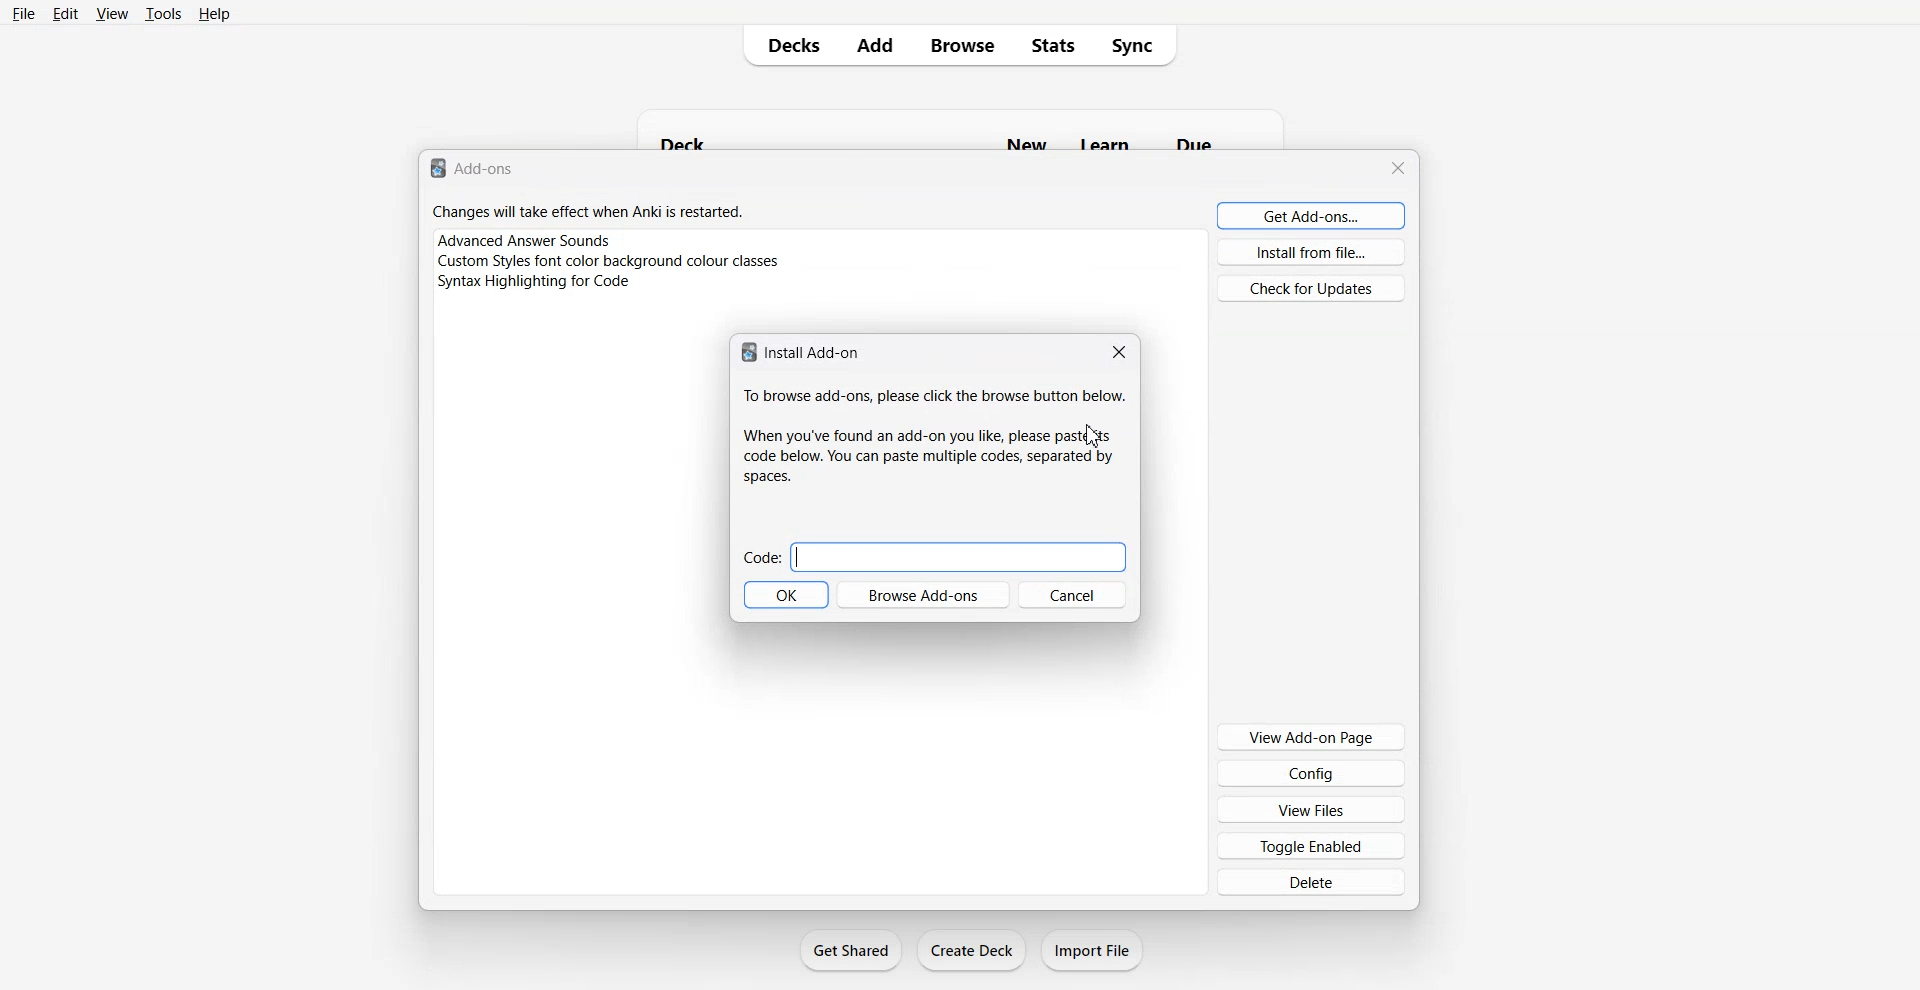 The image size is (1920, 990). I want to click on new, so click(1024, 143).